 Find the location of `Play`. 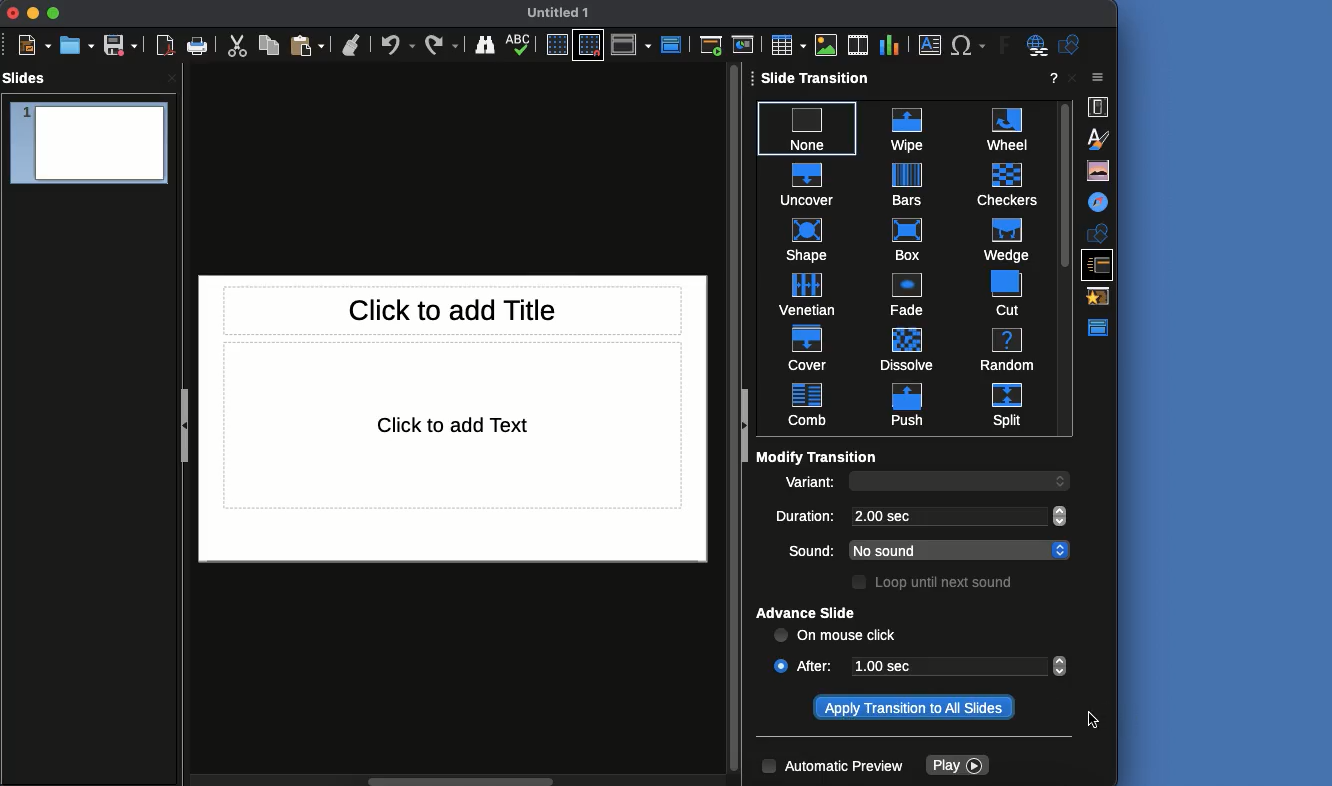

Play is located at coordinates (957, 766).